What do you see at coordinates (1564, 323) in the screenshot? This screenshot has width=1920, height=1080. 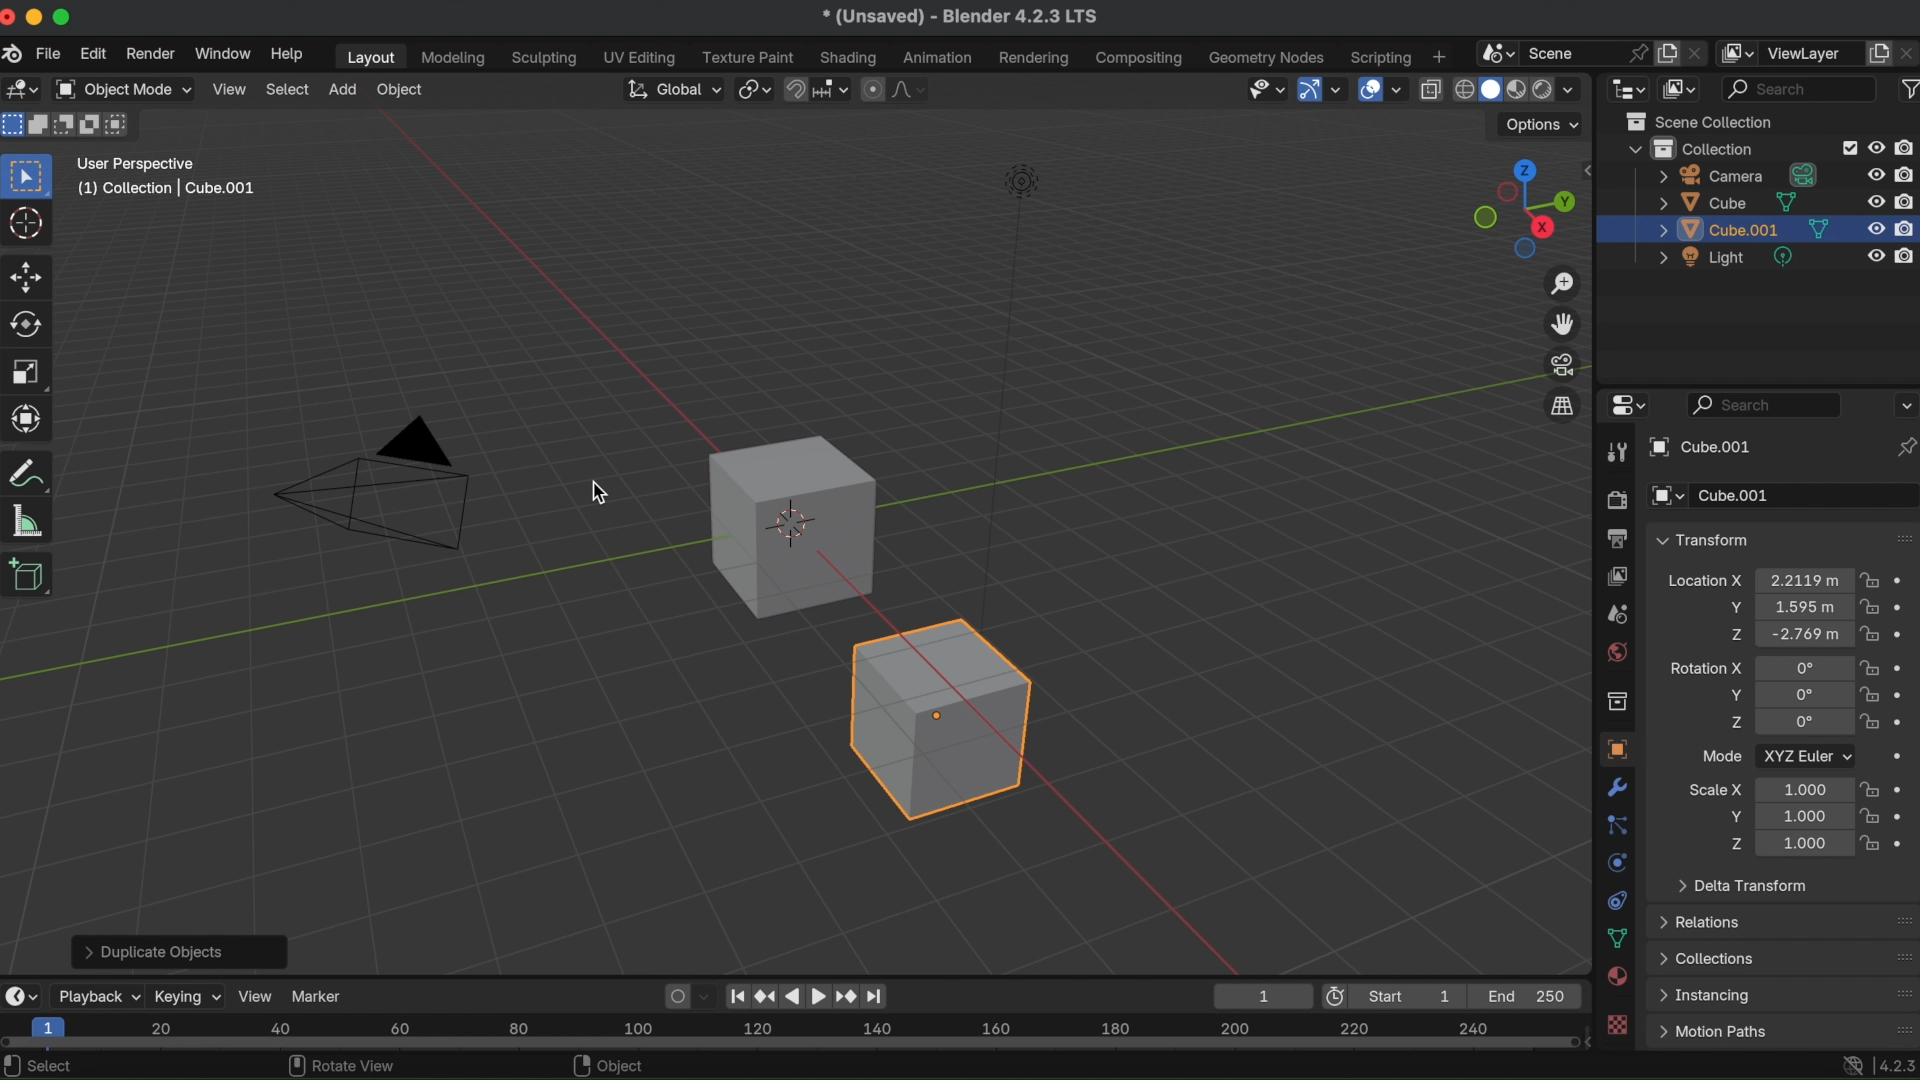 I see `move the view` at bounding box center [1564, 323].